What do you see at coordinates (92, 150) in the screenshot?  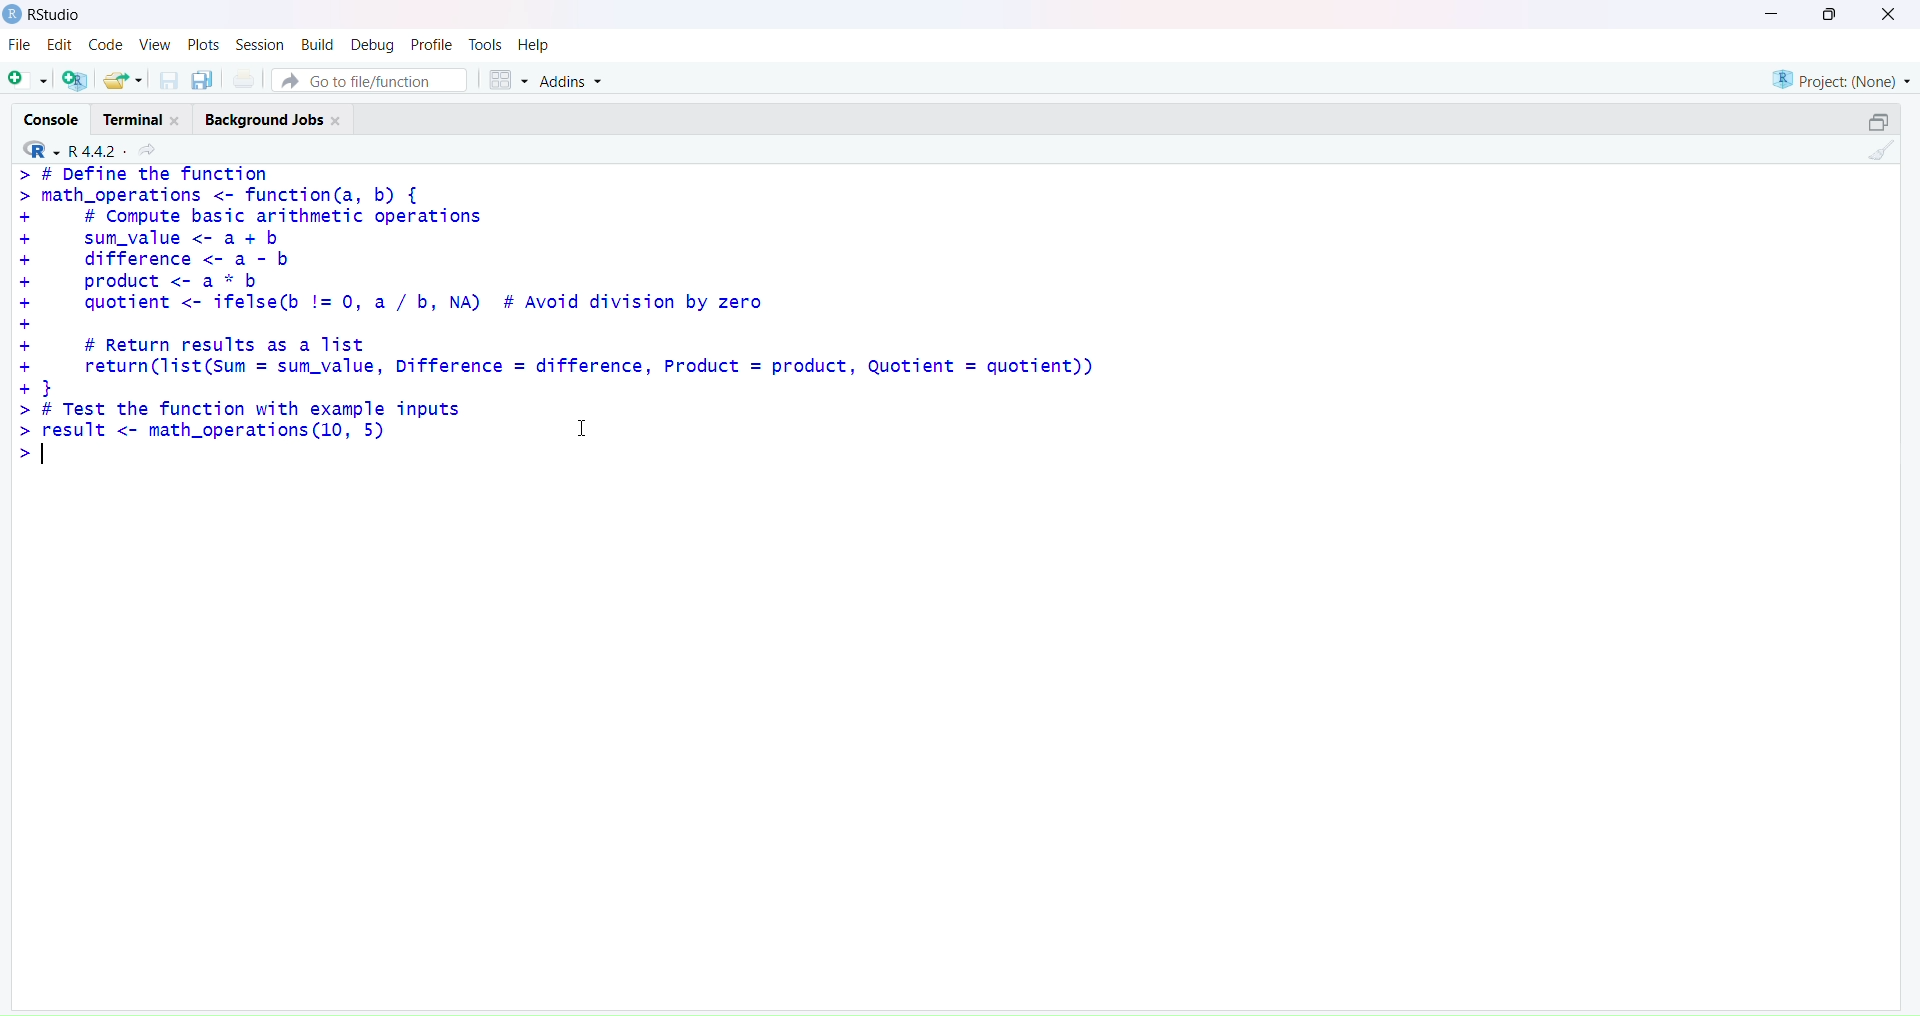 I see `R 4.4.2` at bounding box center [92, 150].